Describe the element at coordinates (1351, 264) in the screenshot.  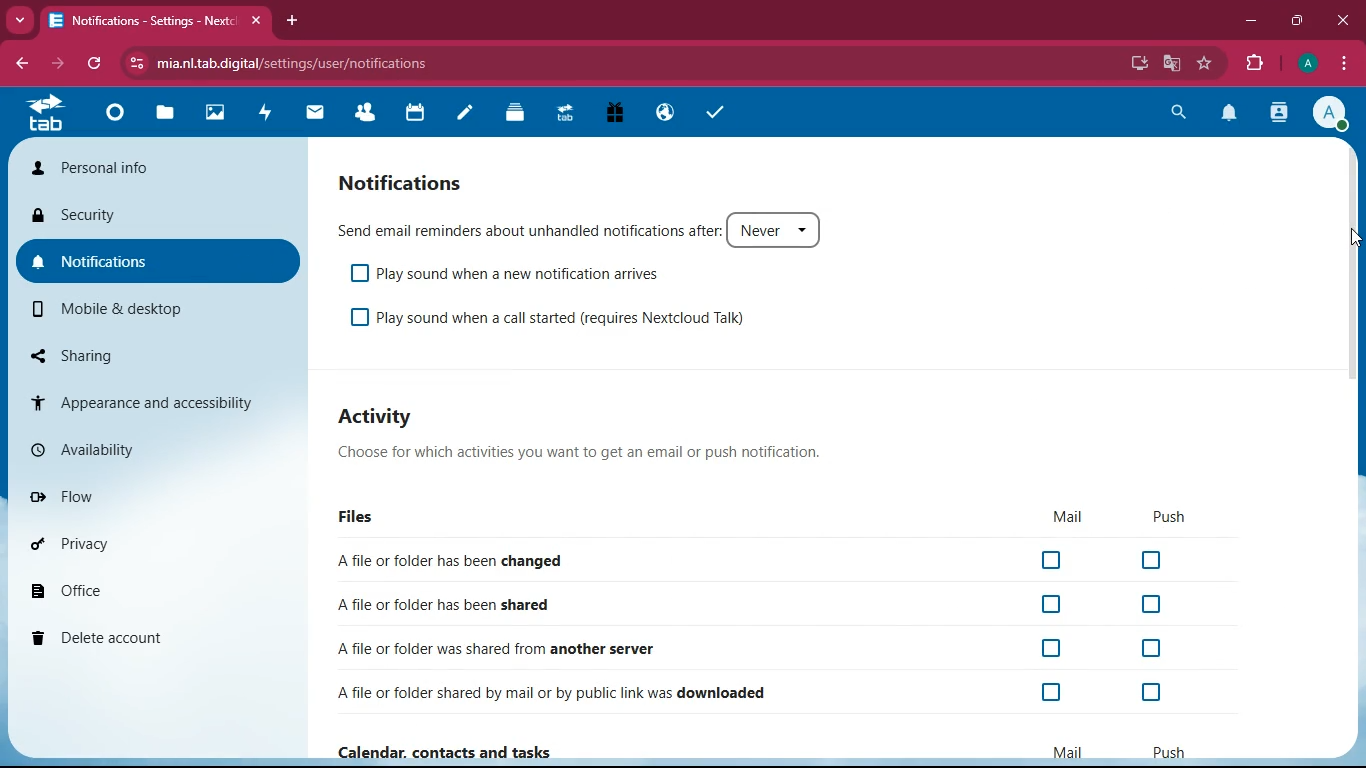
I see `vertical scrollbar` at that location.